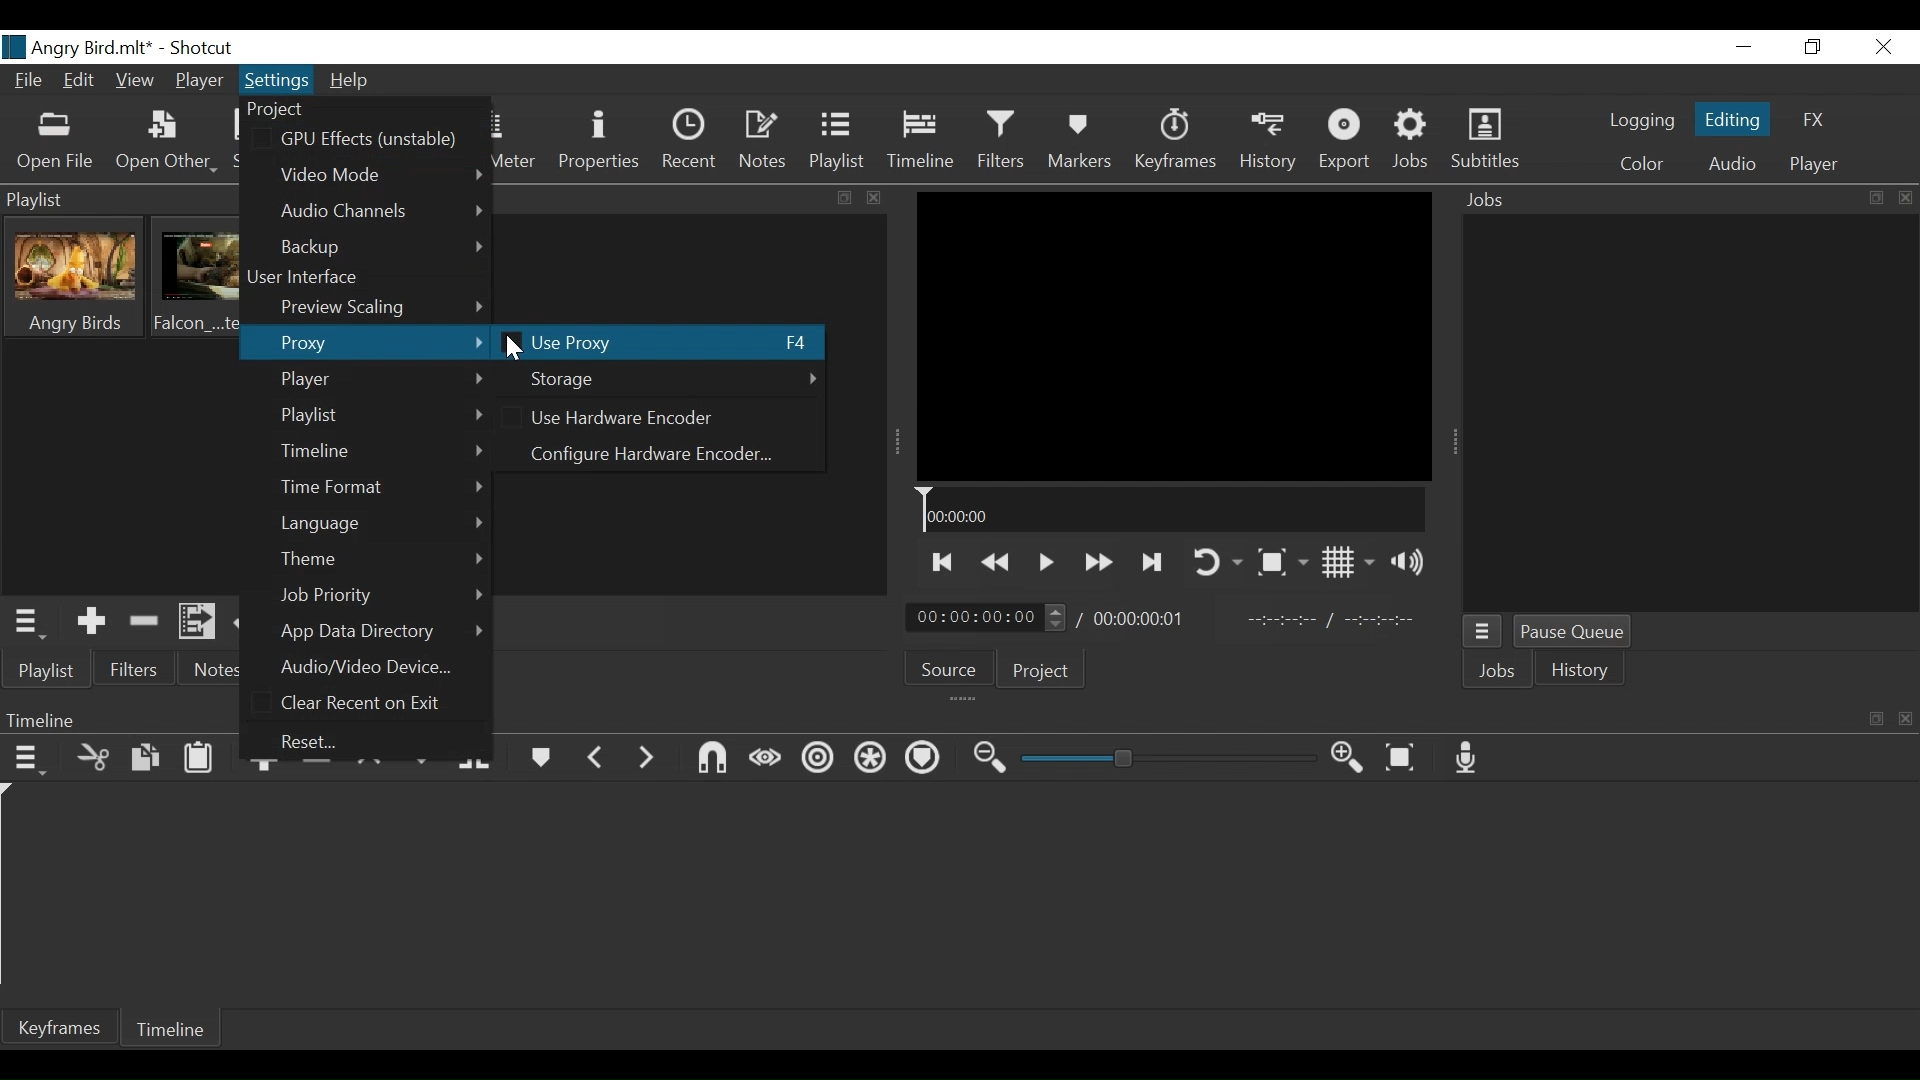 The width and height of the screenshot is (1920, 1080). I want to click on Markers, so click(1082, 143).